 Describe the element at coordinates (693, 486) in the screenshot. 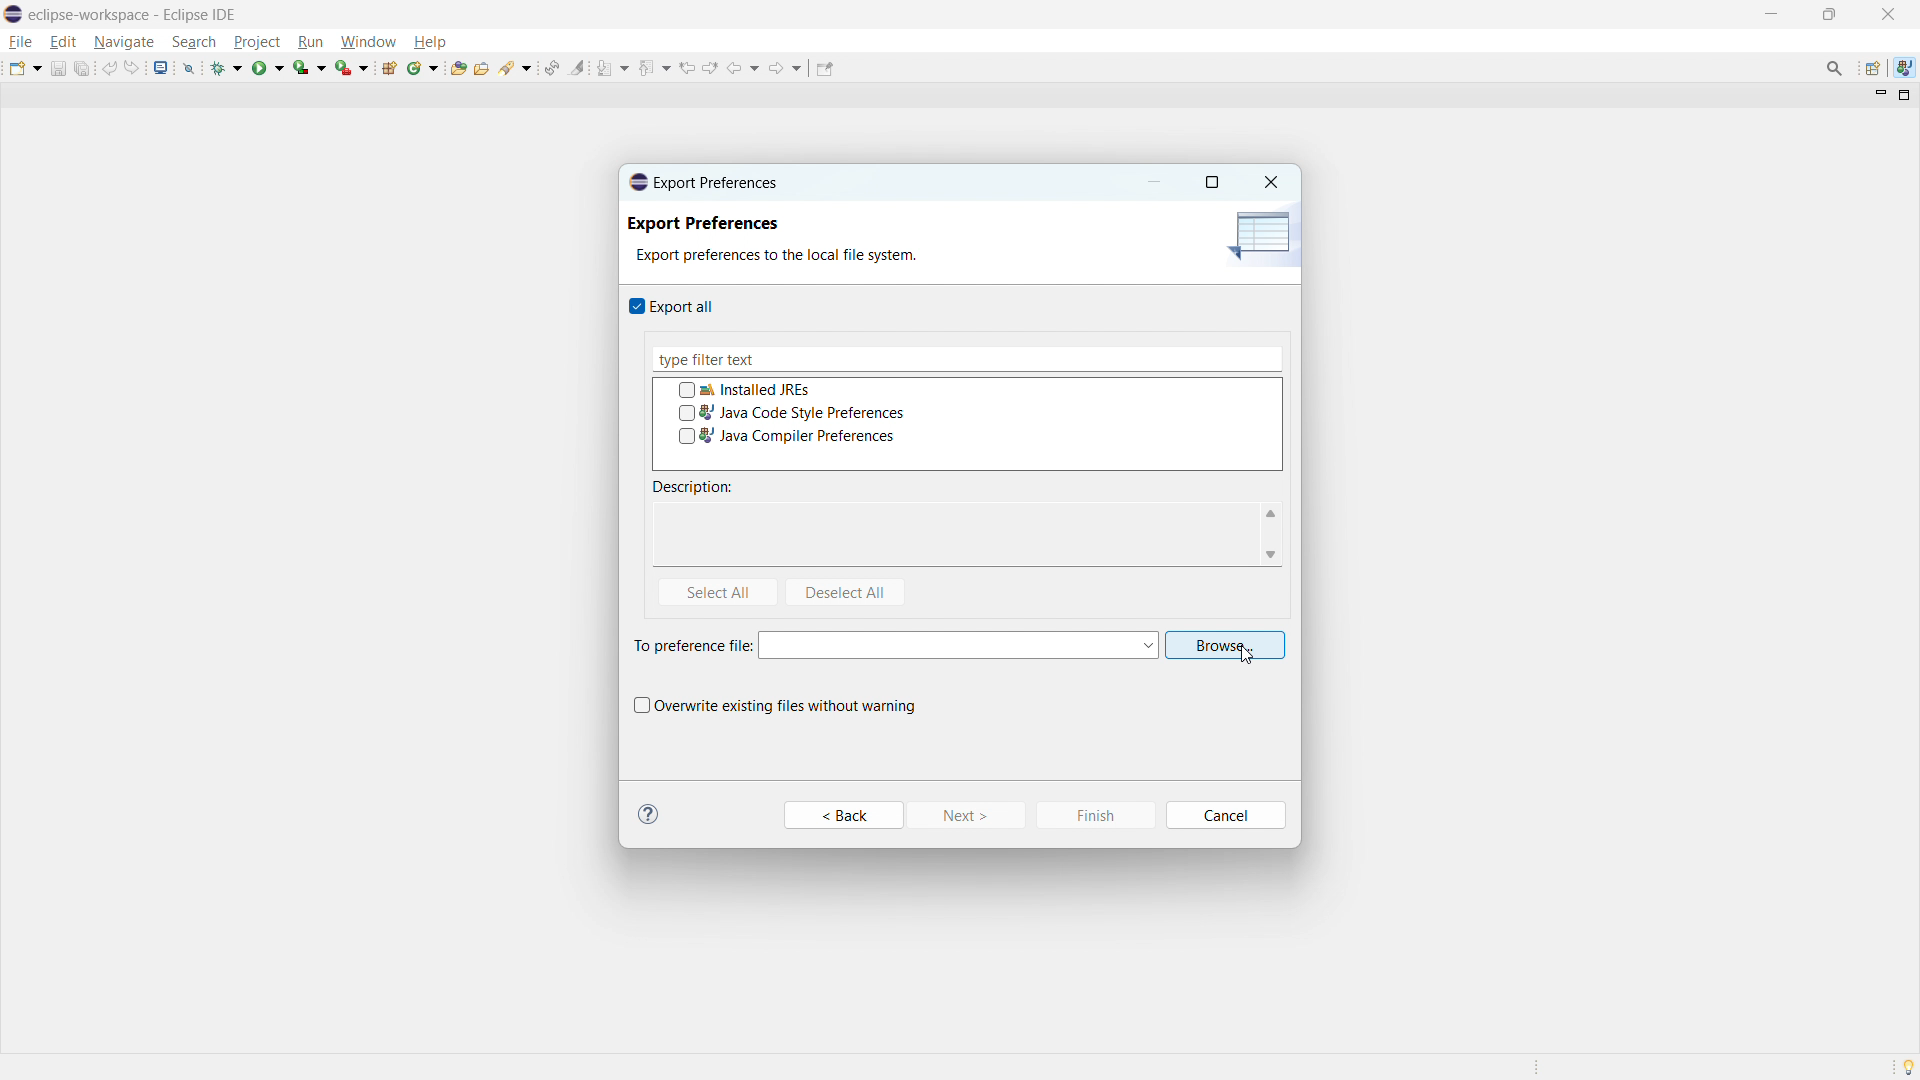

I see `description` at that location.